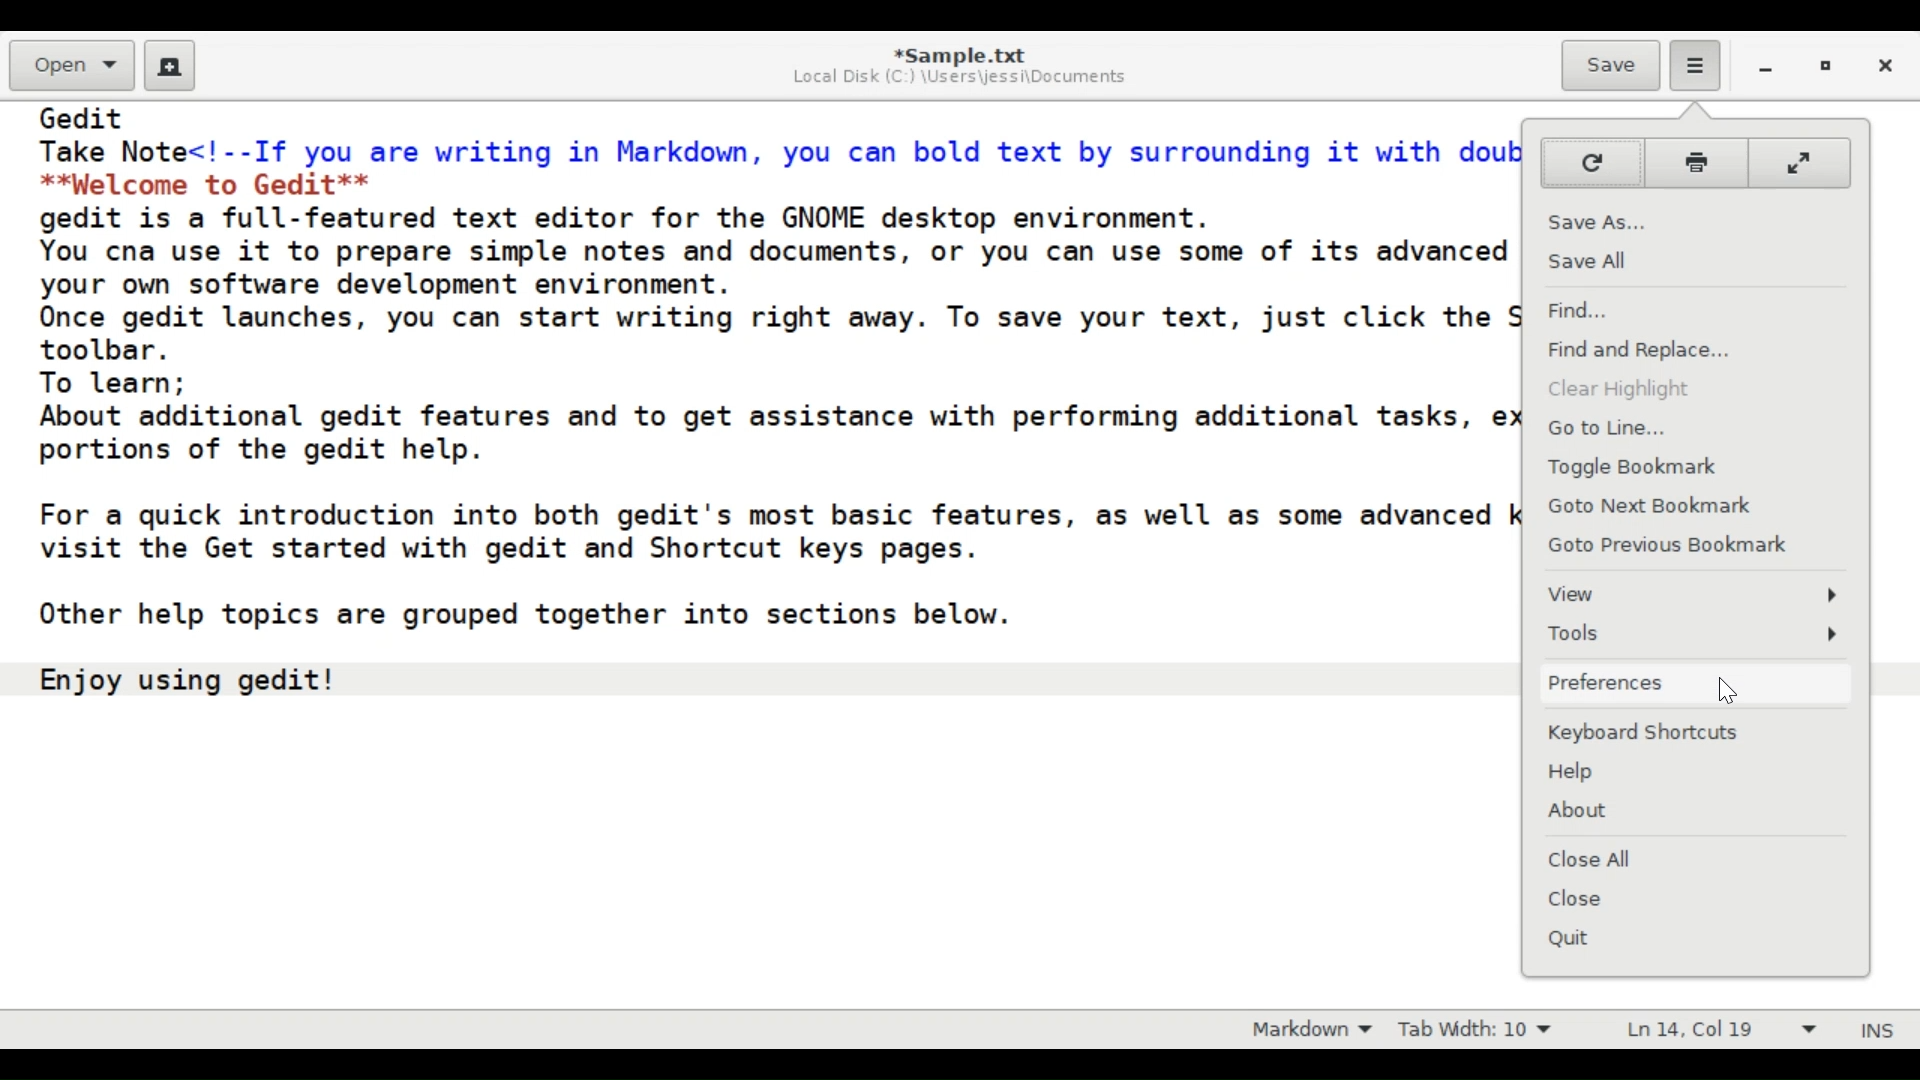  What do you see at coordinates (1690, 309) in the screenshot?
I see `Find` at bounding box center [1690, 309].